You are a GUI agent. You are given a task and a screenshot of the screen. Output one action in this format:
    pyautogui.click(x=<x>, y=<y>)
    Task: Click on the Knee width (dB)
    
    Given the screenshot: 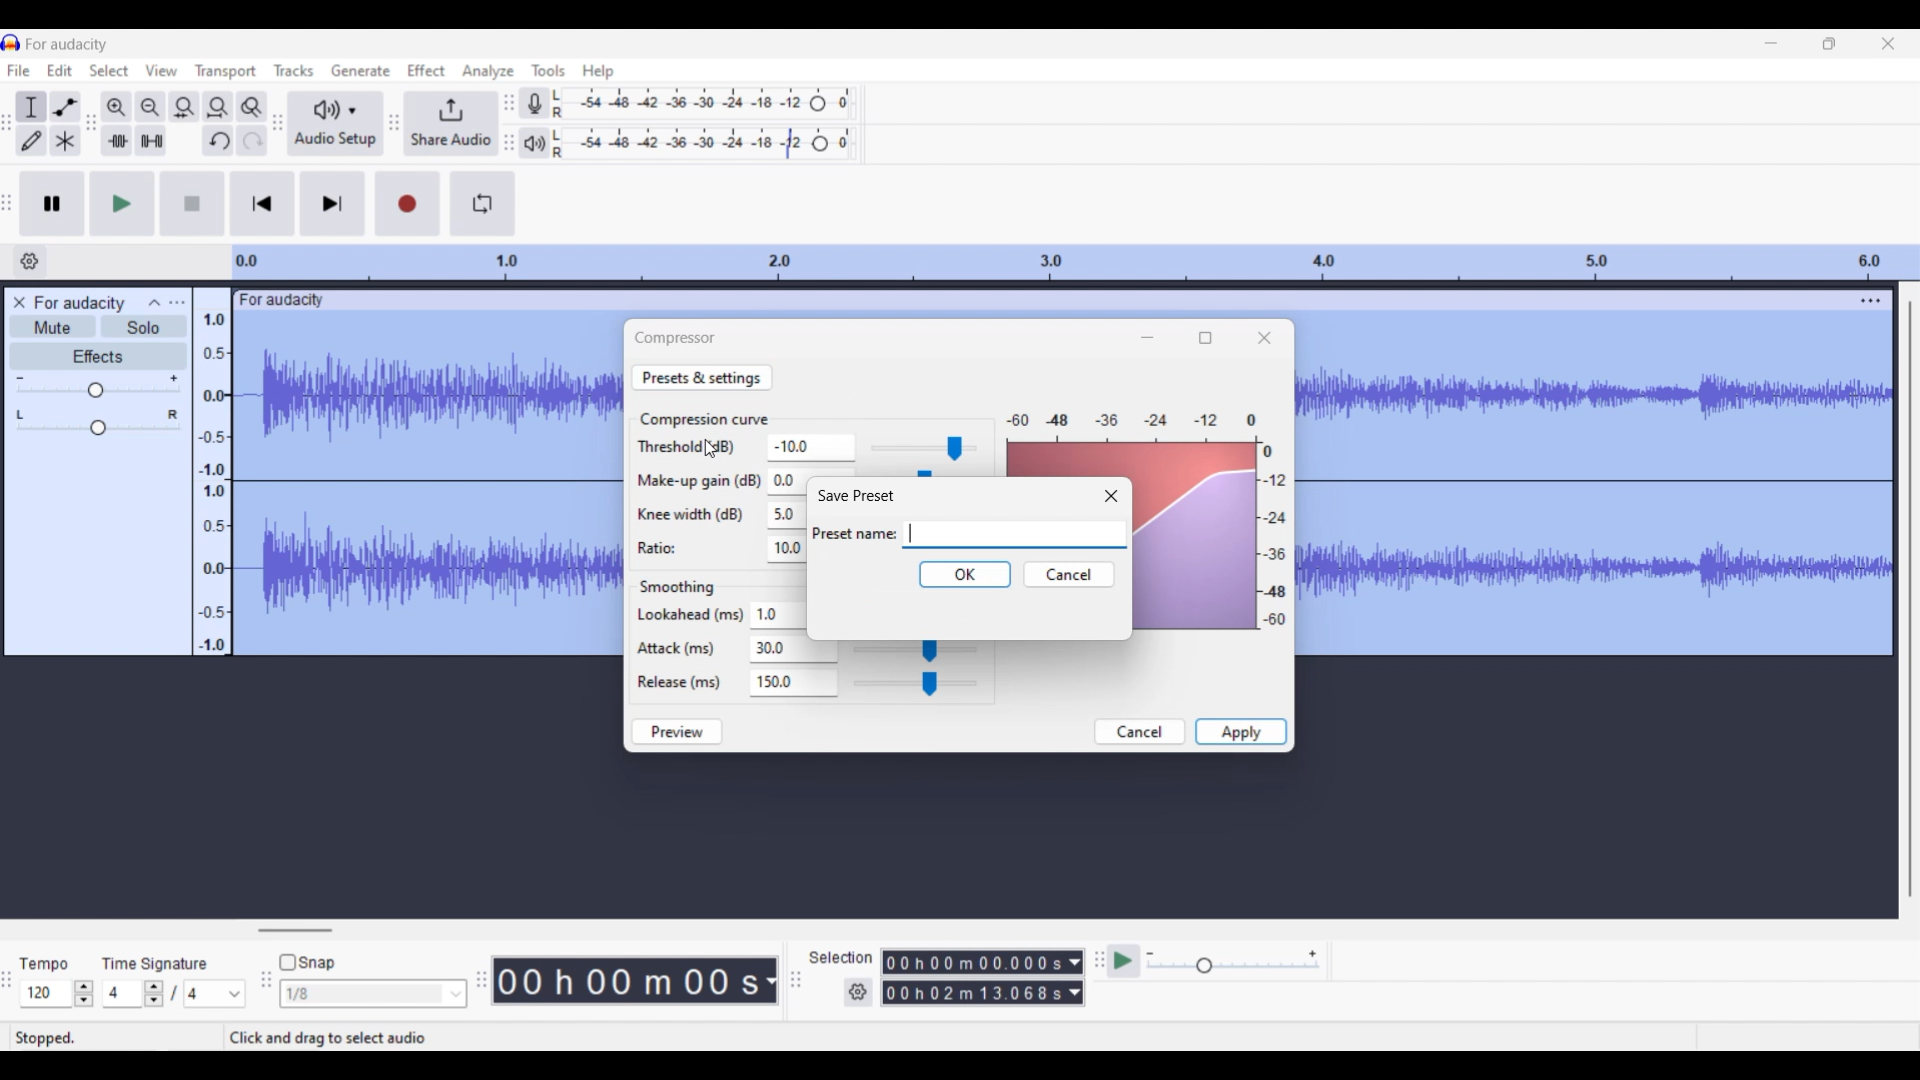 What is the action you would take?
    pyautogui.click(x=690, y=514)
    